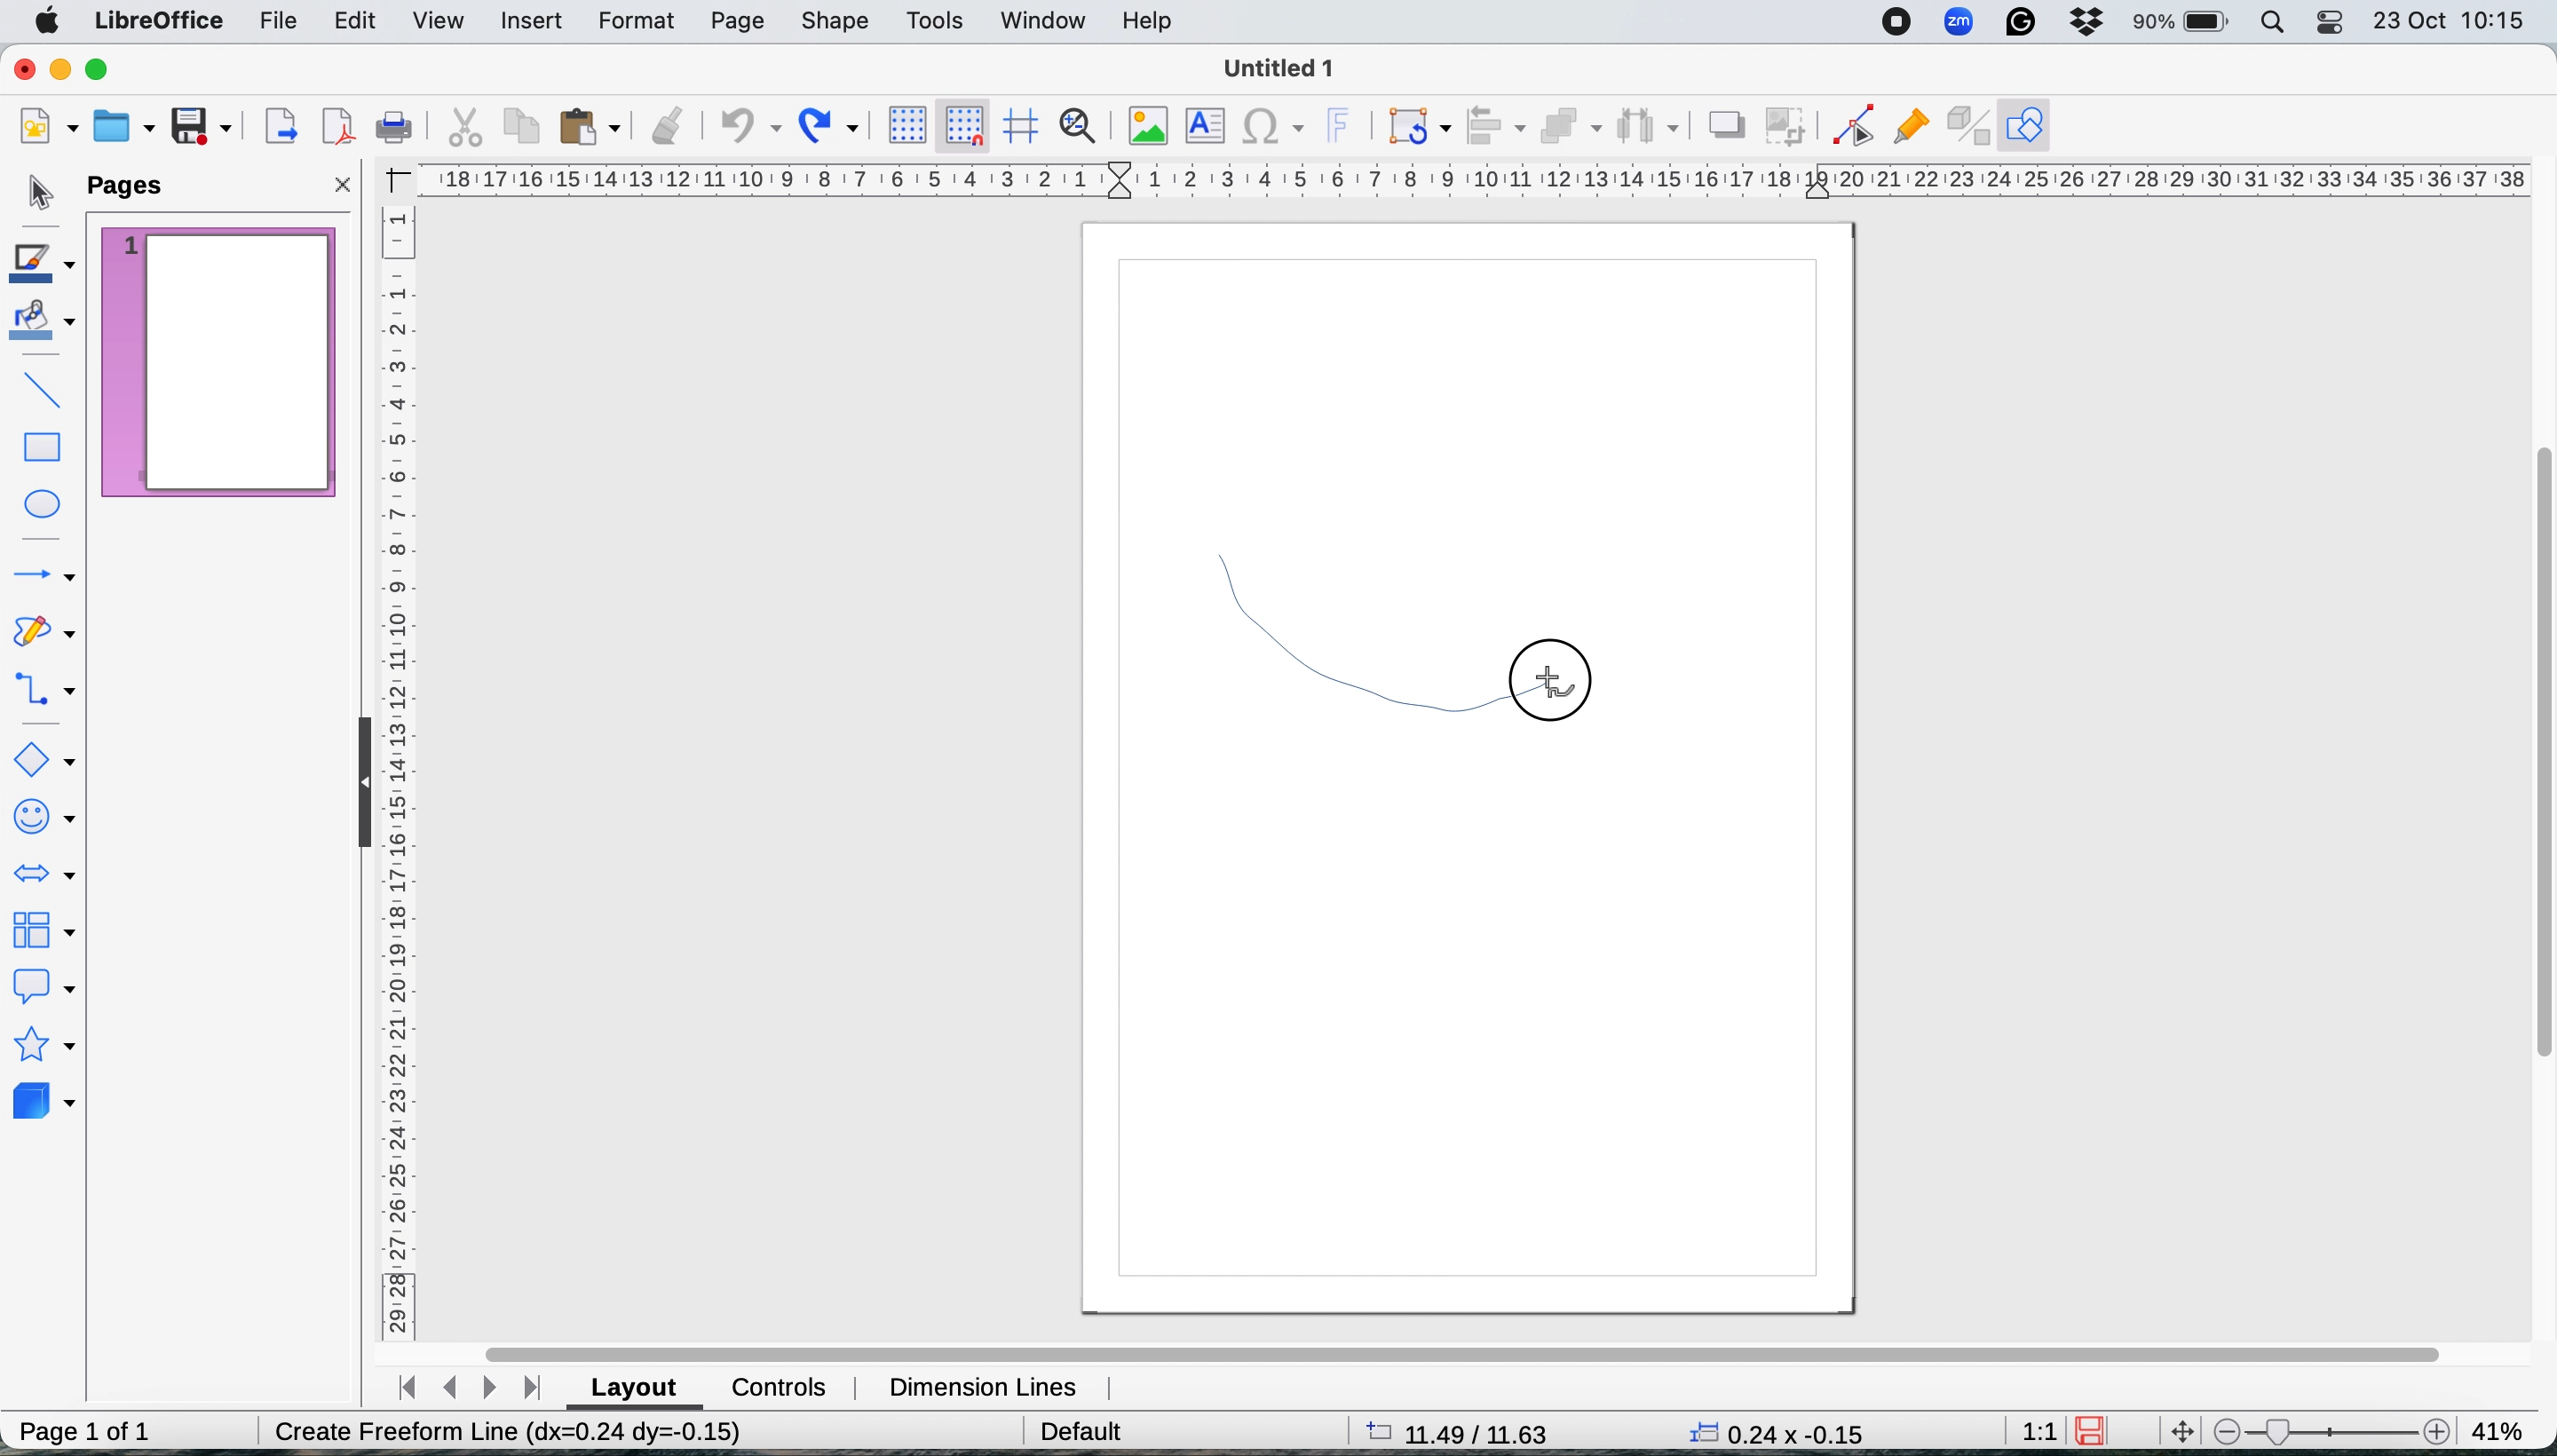  What do you see at coordinates (45, 761) in the screenshot?
I see `basic shapes` at bounding box center [45, 761].